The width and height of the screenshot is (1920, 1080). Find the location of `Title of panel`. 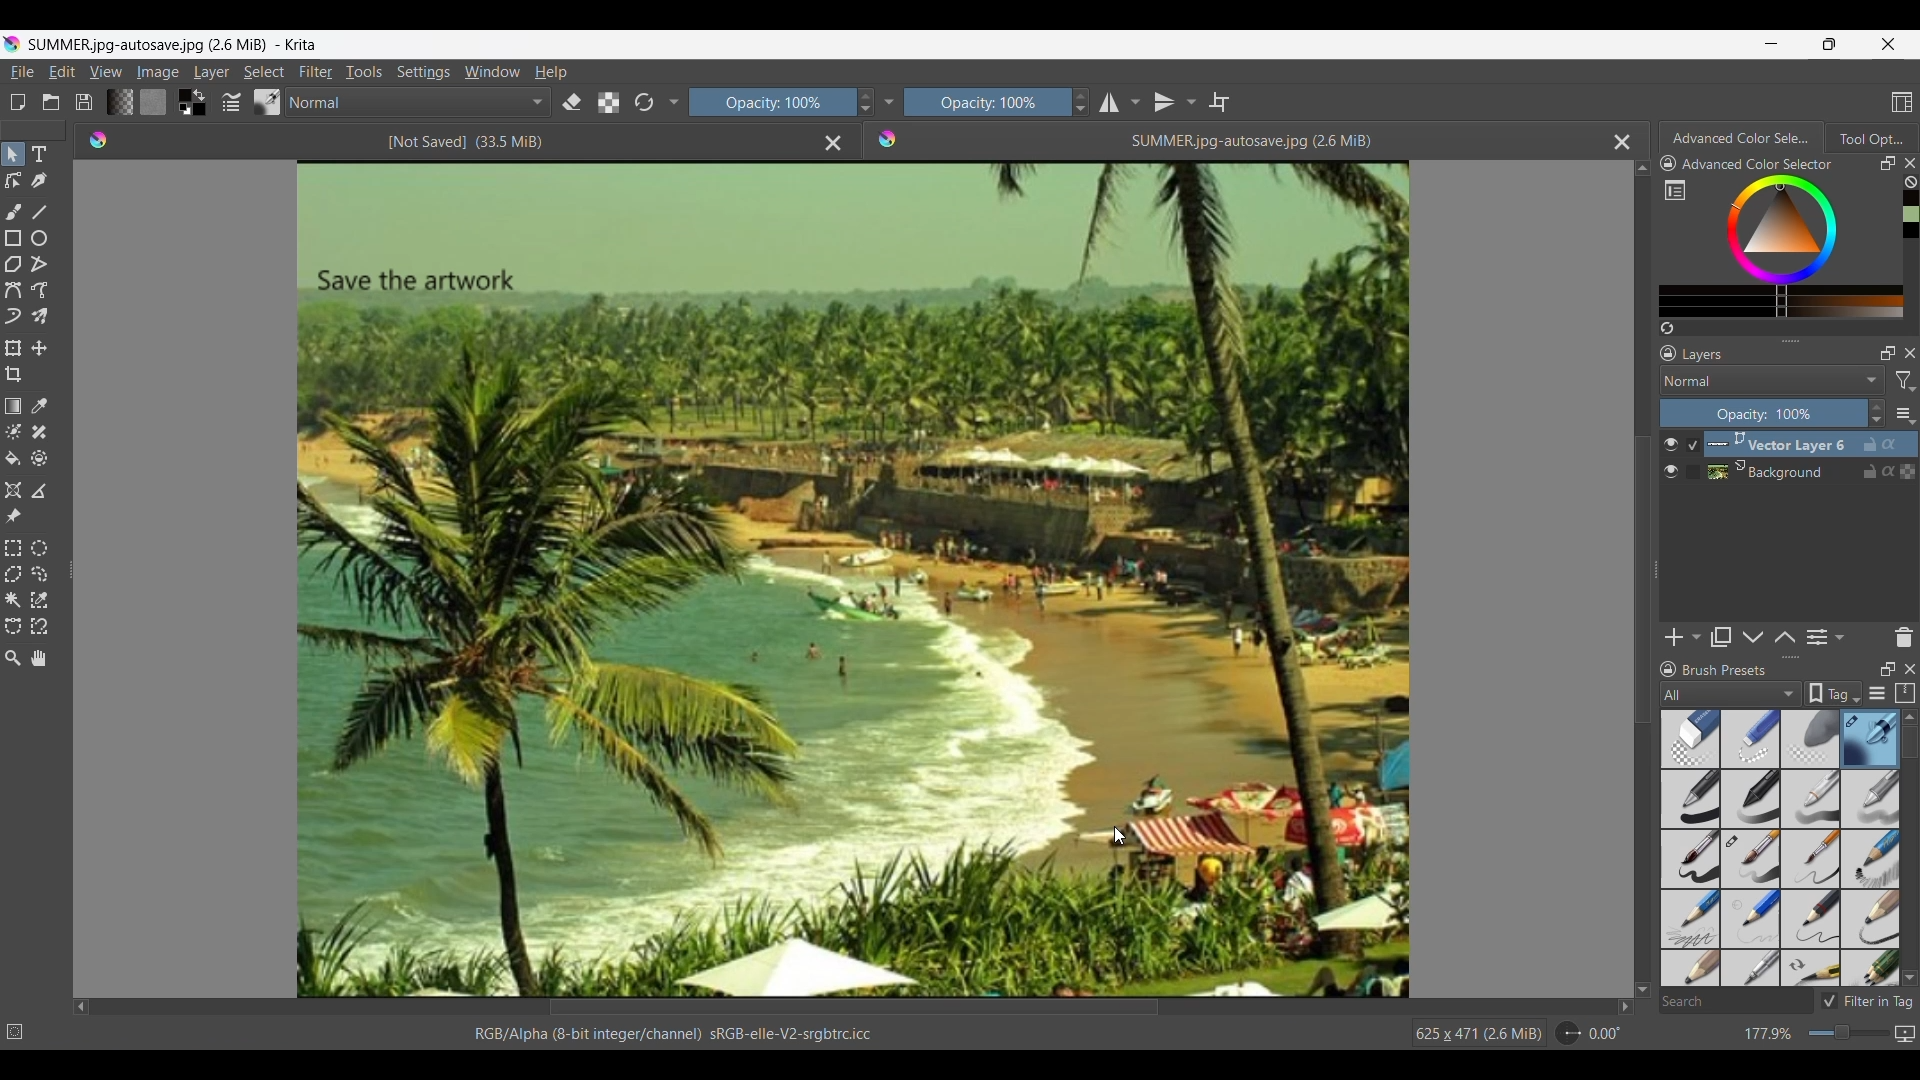

Title of panel is located at coordinates (1725, 670).